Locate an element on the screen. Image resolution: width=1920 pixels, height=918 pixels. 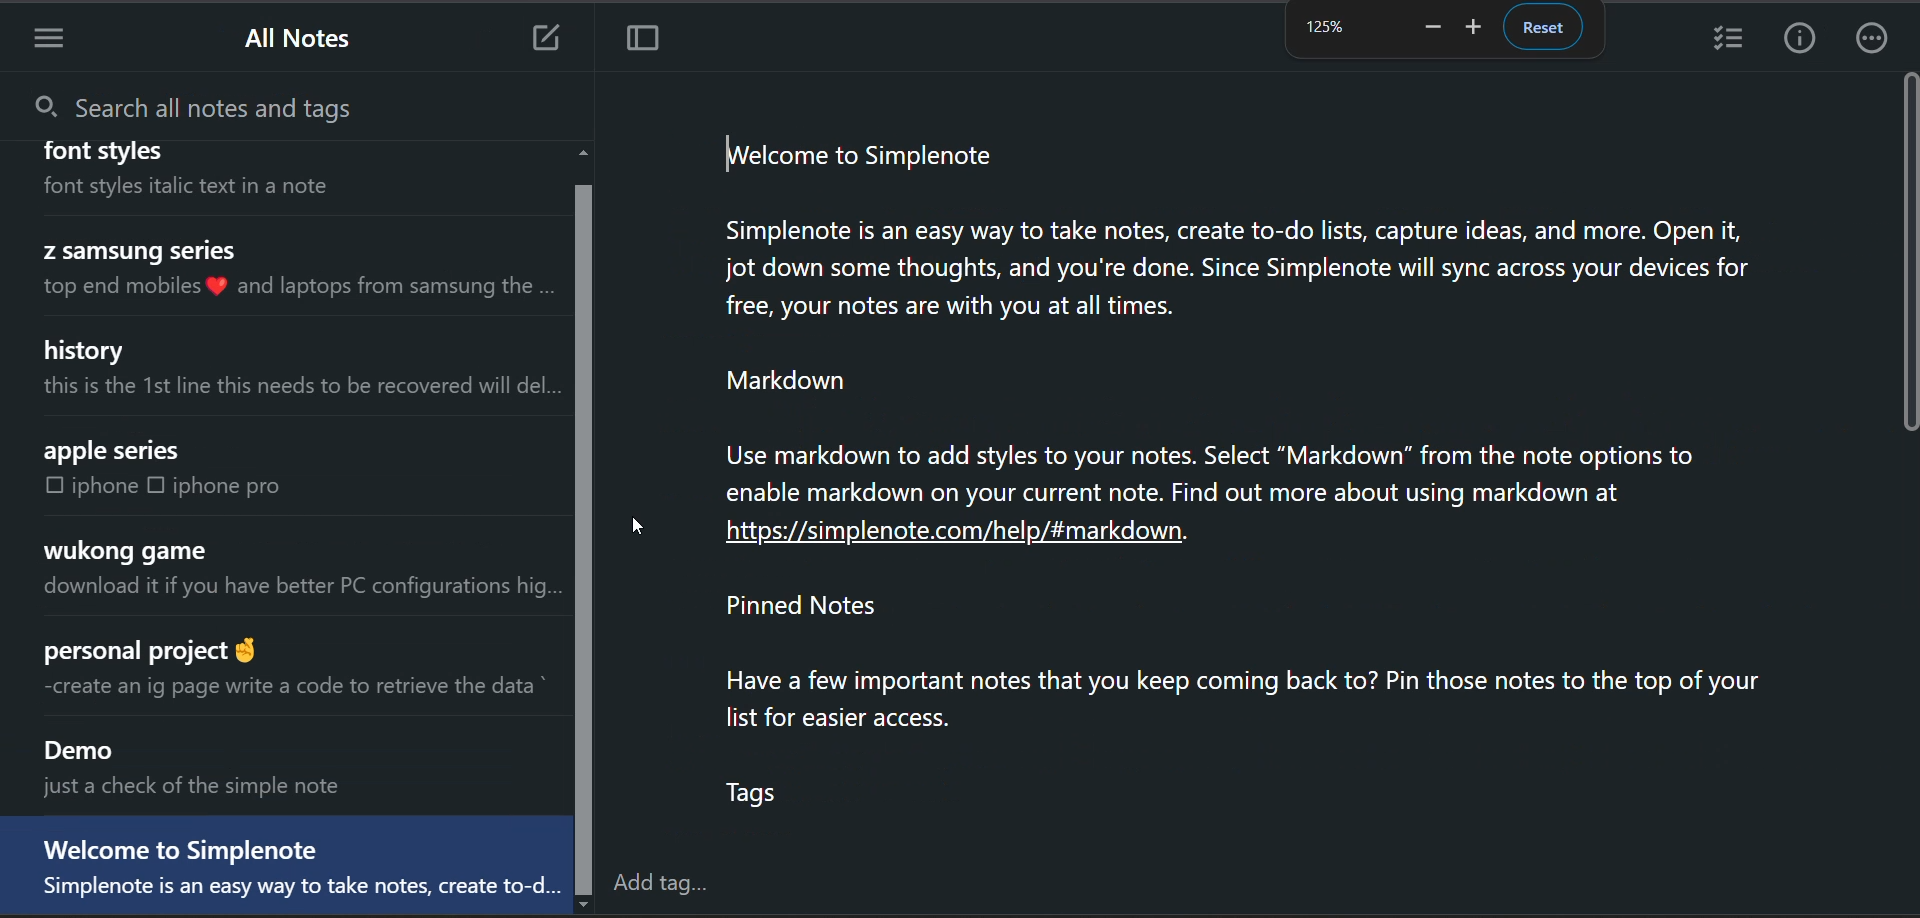
vertical scroll bar is located at coordinates (586, 546).